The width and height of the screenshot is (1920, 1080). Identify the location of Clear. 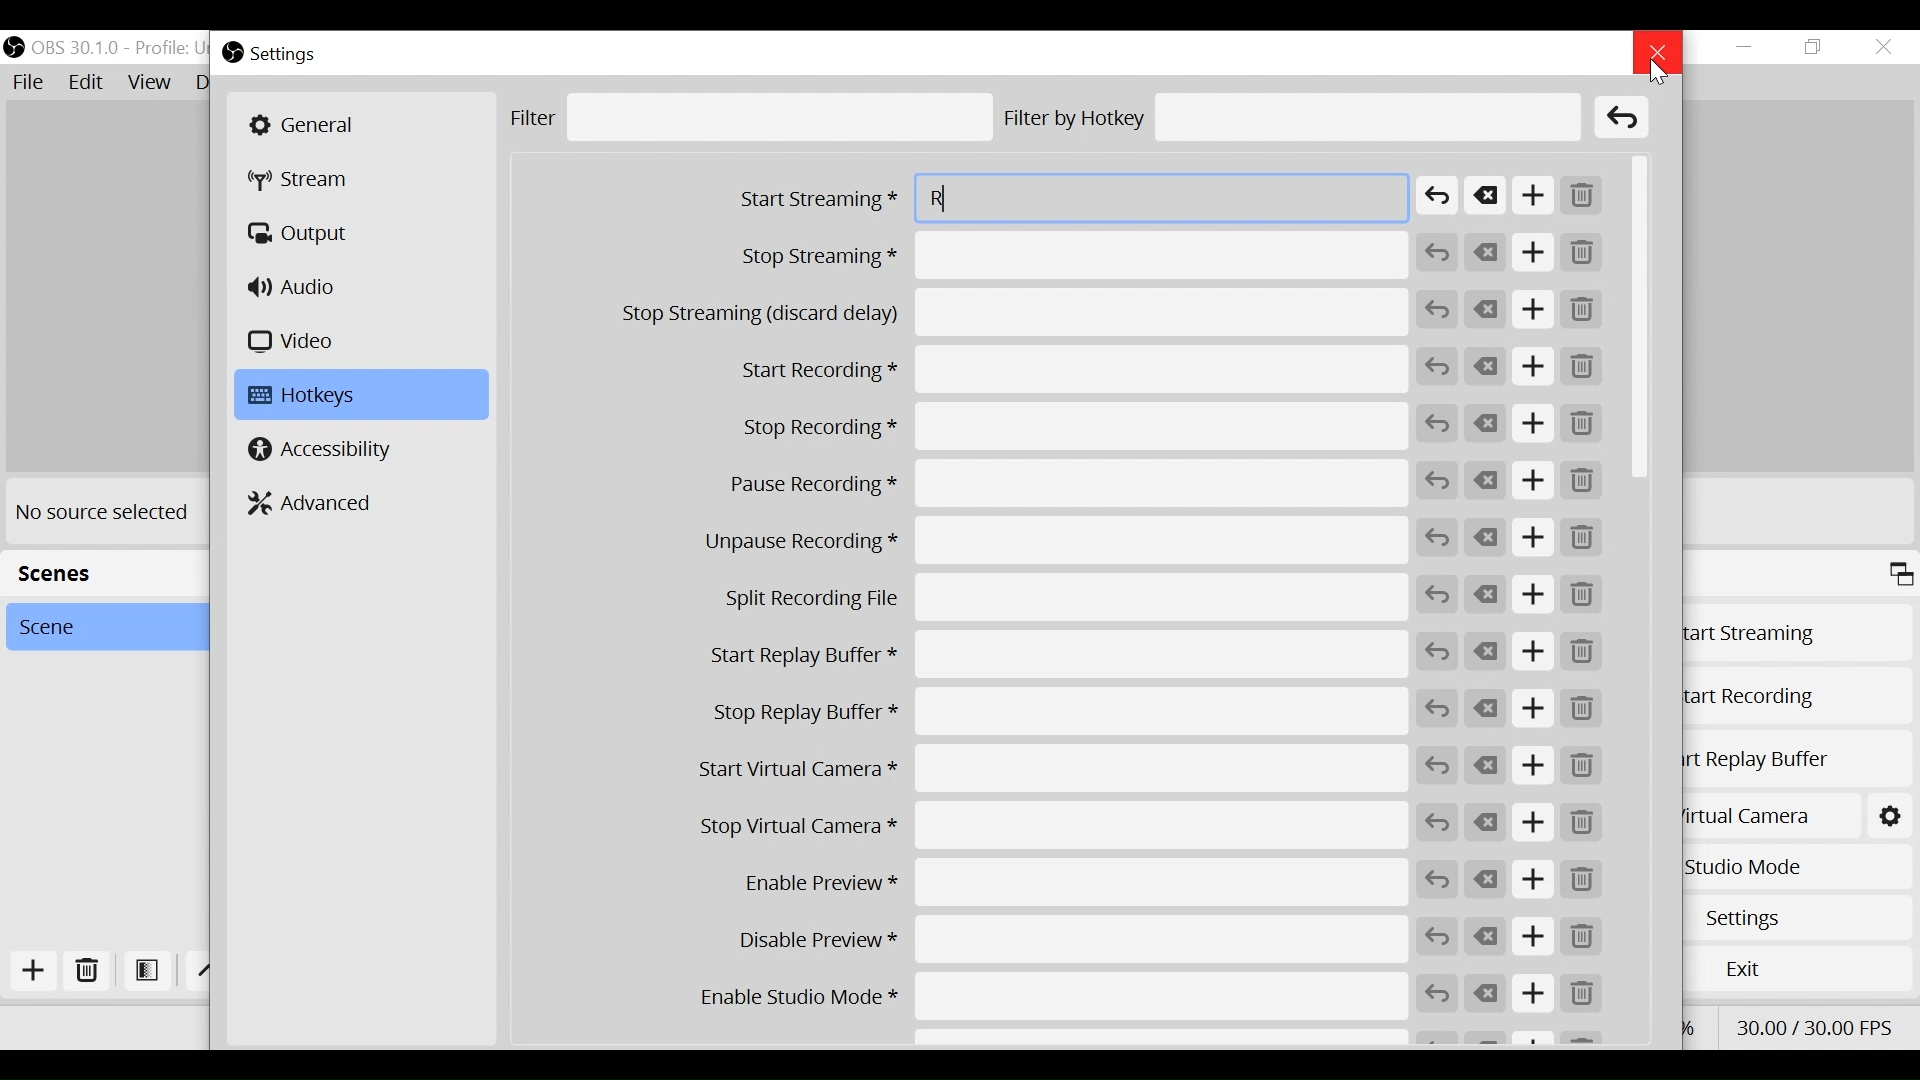
(1487, 252).